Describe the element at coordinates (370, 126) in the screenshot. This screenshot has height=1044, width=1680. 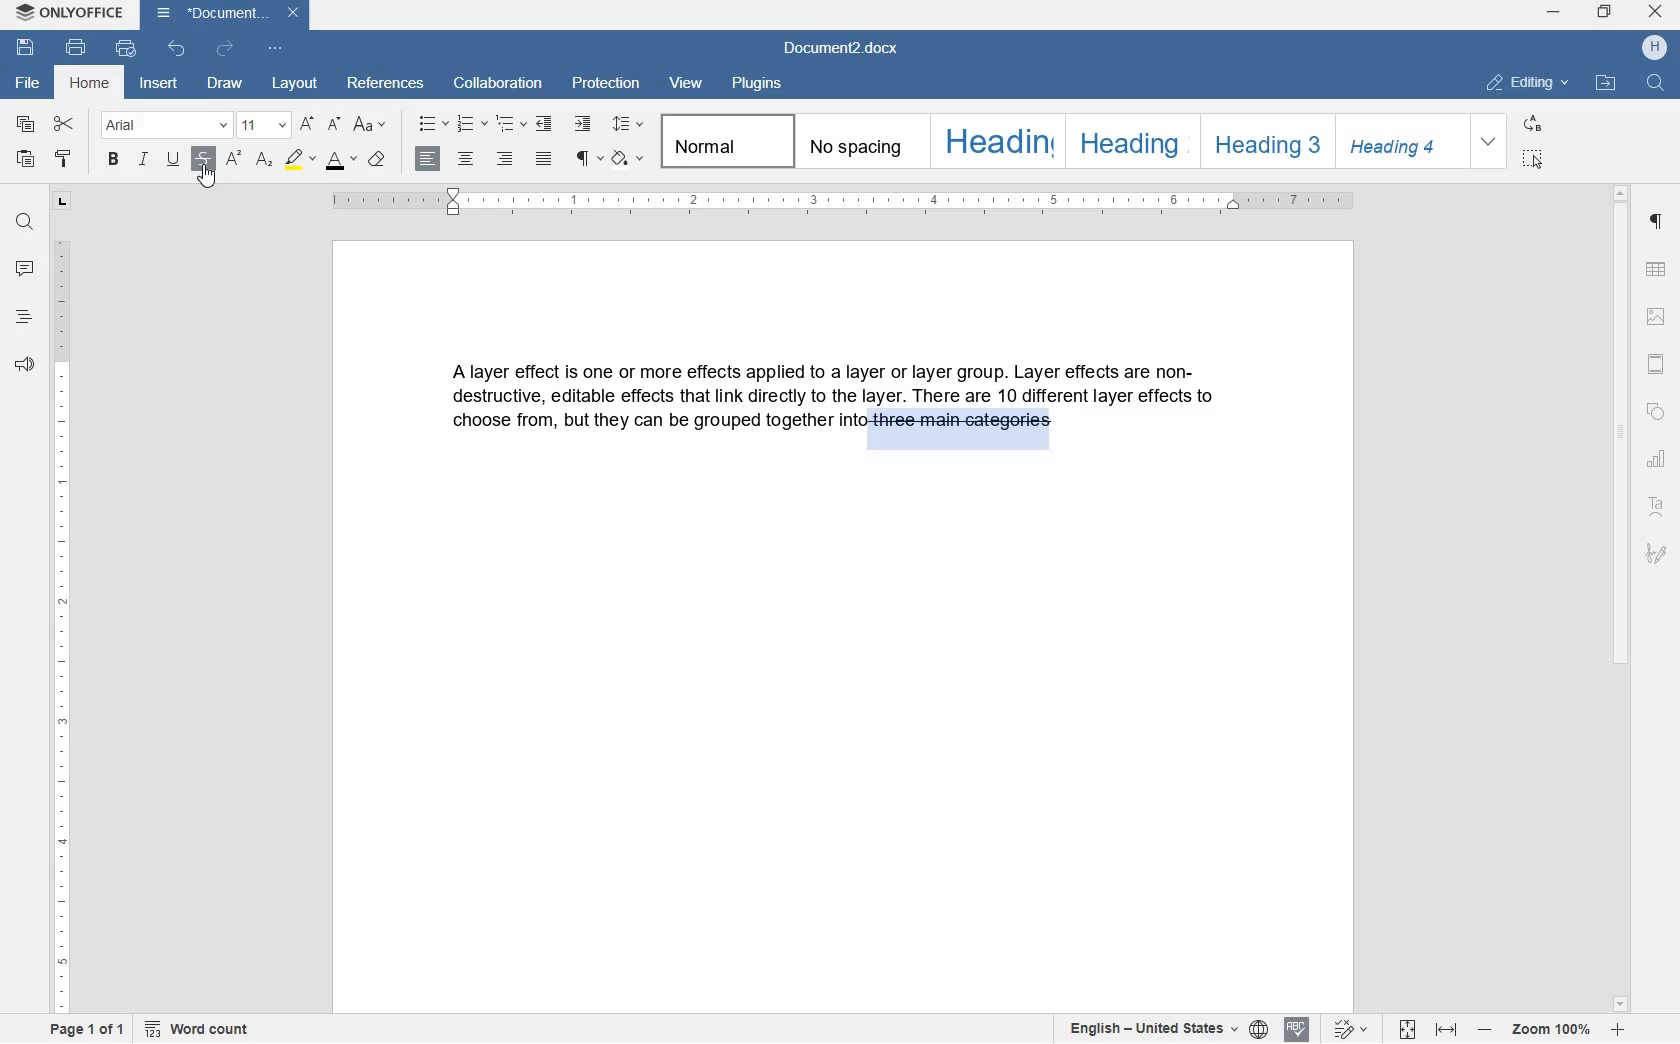
I see `change case` at that location.